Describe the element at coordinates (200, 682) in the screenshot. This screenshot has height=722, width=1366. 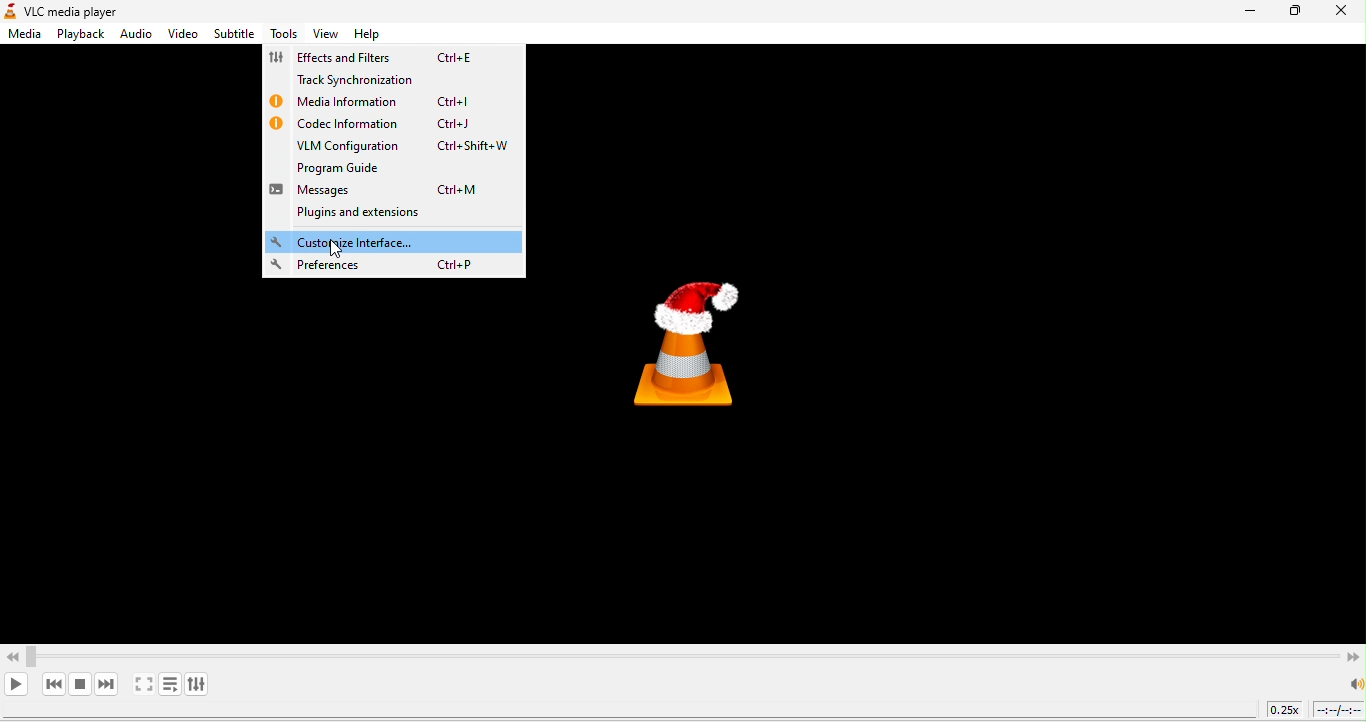
I see `show extended settings` at that location.